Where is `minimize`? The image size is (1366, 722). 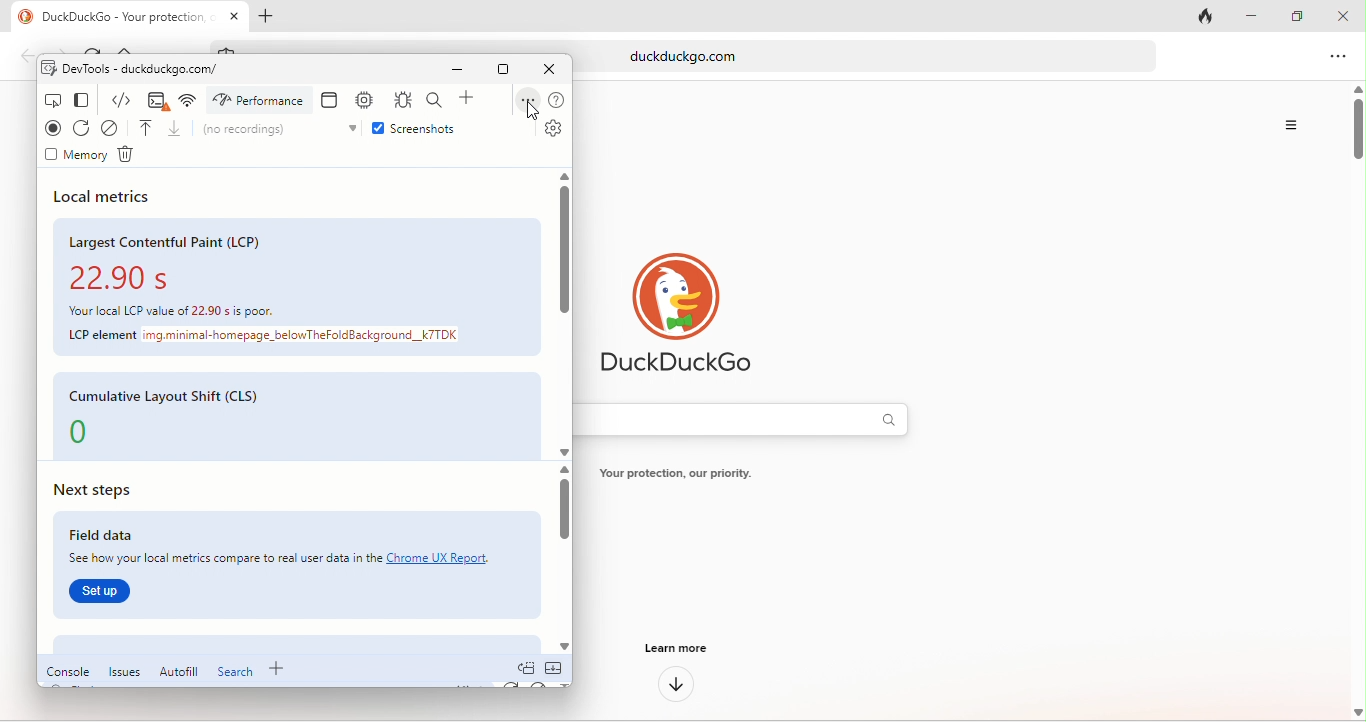
minimize is located at coordinates (461, 70).